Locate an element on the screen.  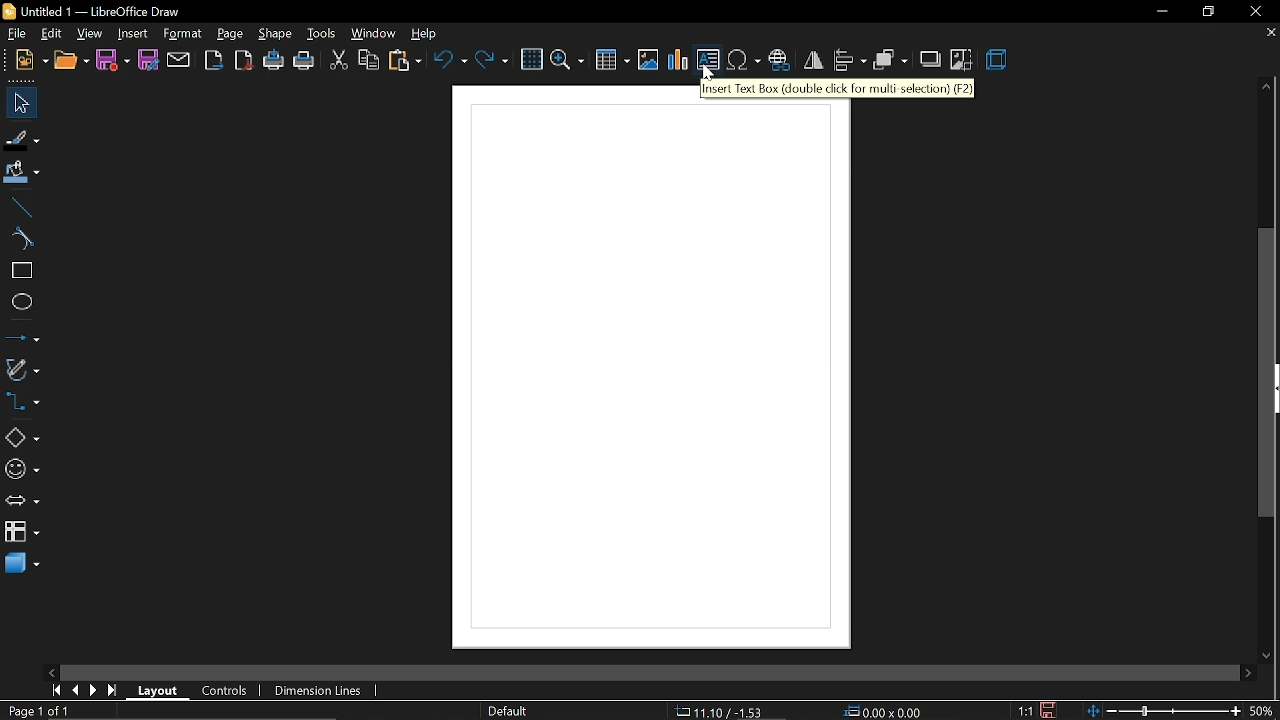
restore down is located at coordinates (1210, 14).